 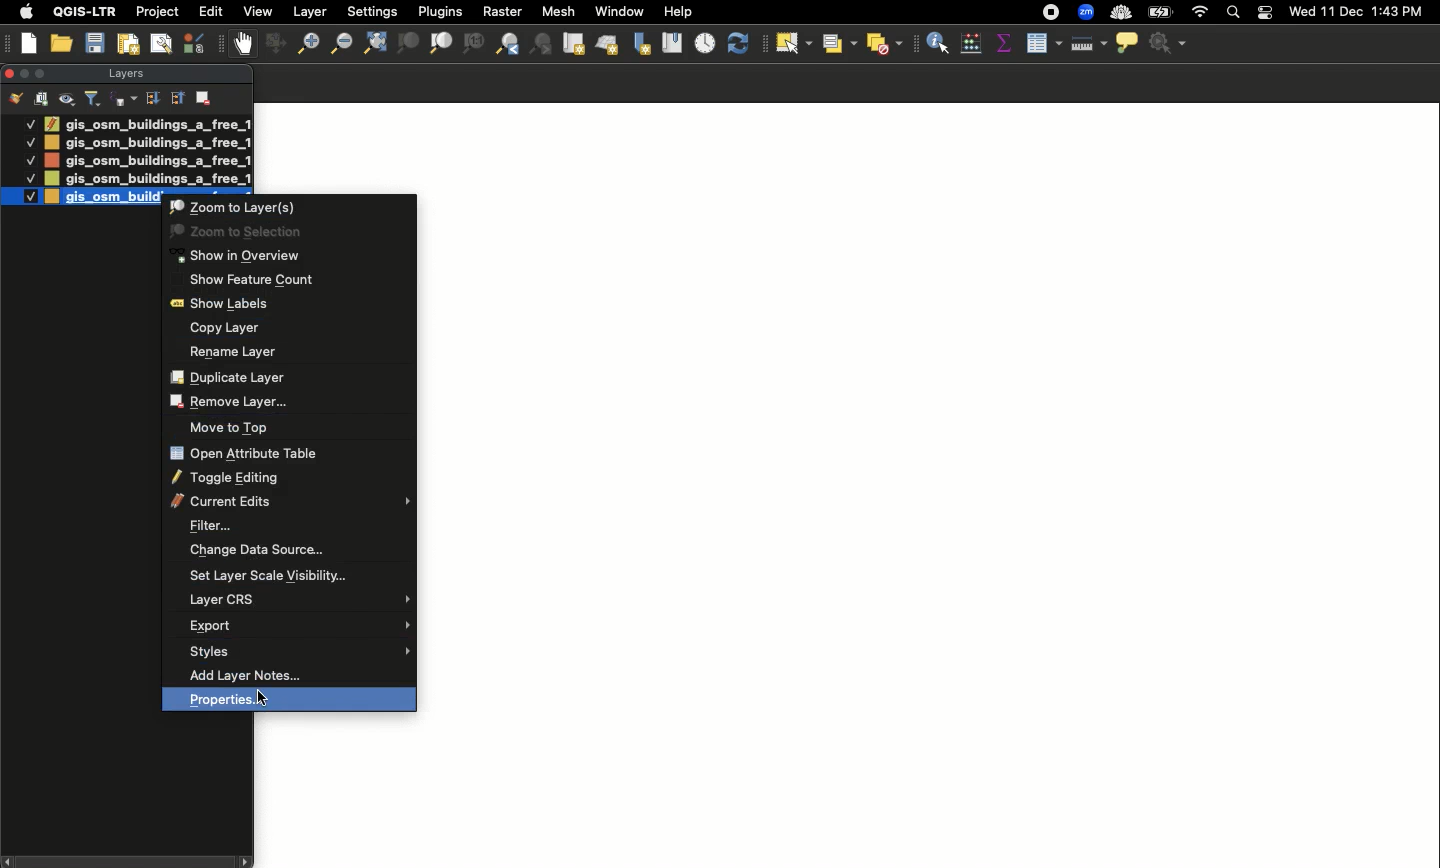 I want to click on Remove layer, so click(x=282, y=403).